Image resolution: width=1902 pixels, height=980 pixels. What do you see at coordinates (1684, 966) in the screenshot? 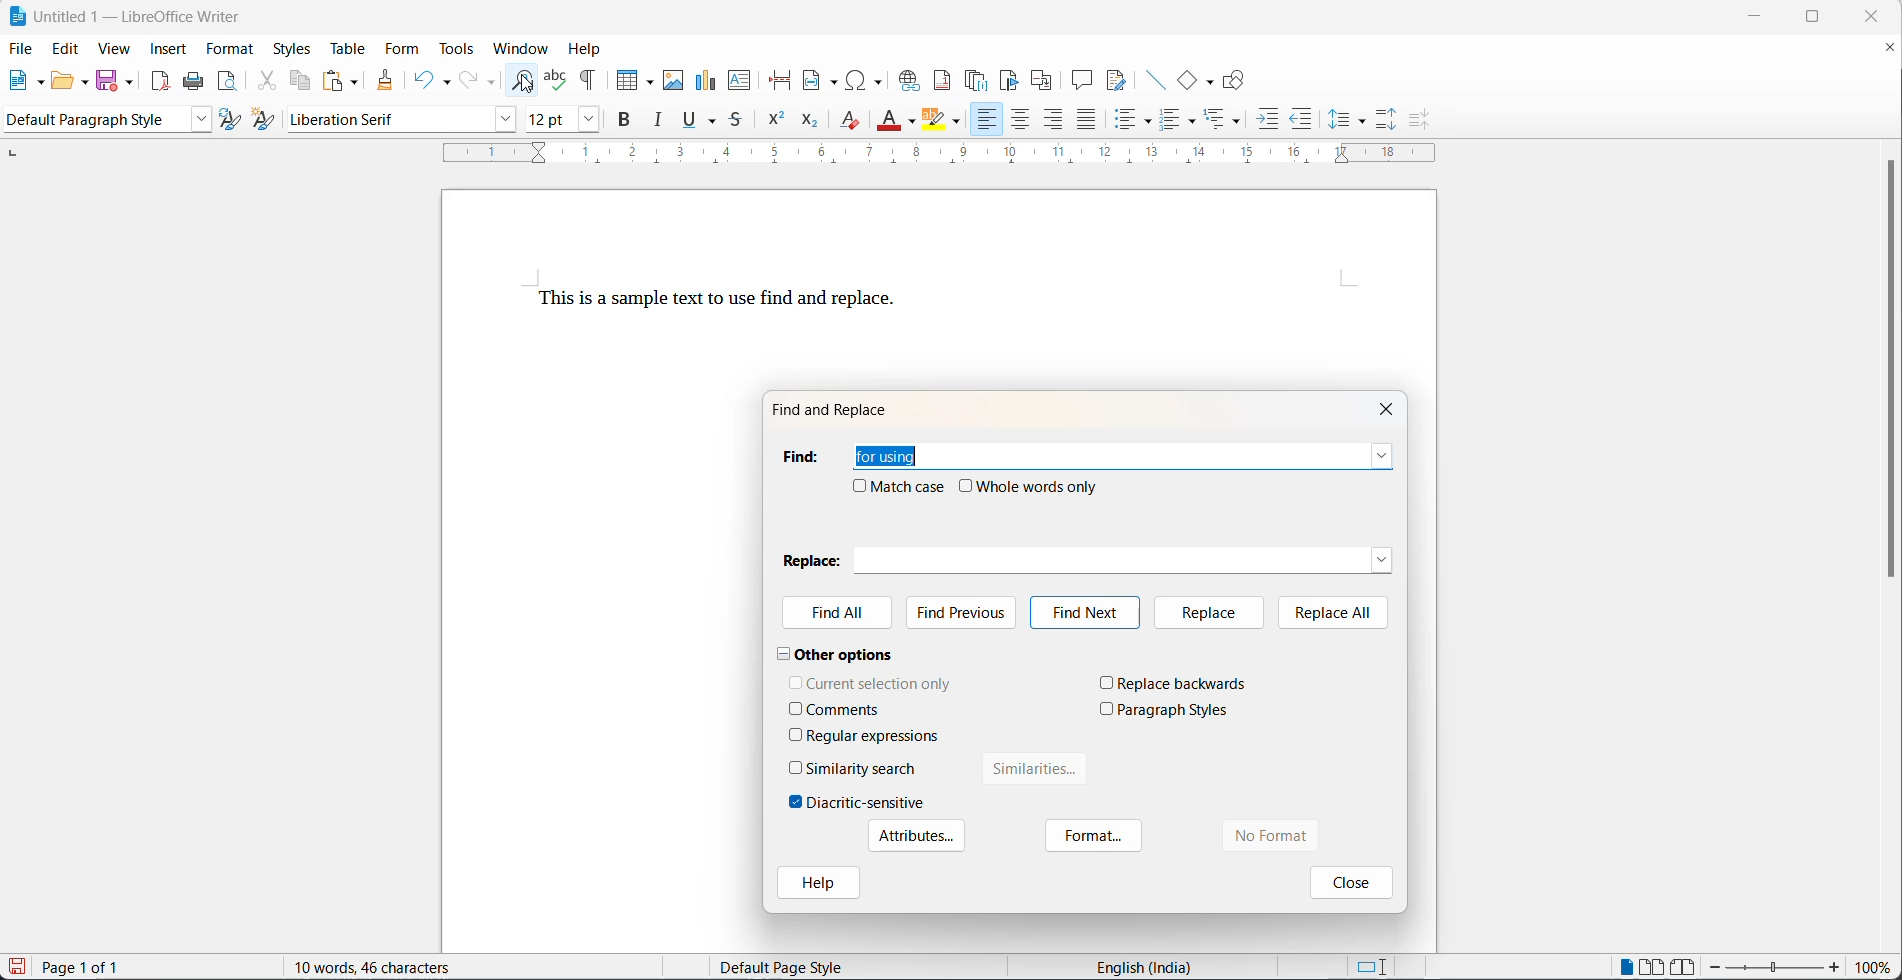
I see `book view` at bounding box center [1684, 966].